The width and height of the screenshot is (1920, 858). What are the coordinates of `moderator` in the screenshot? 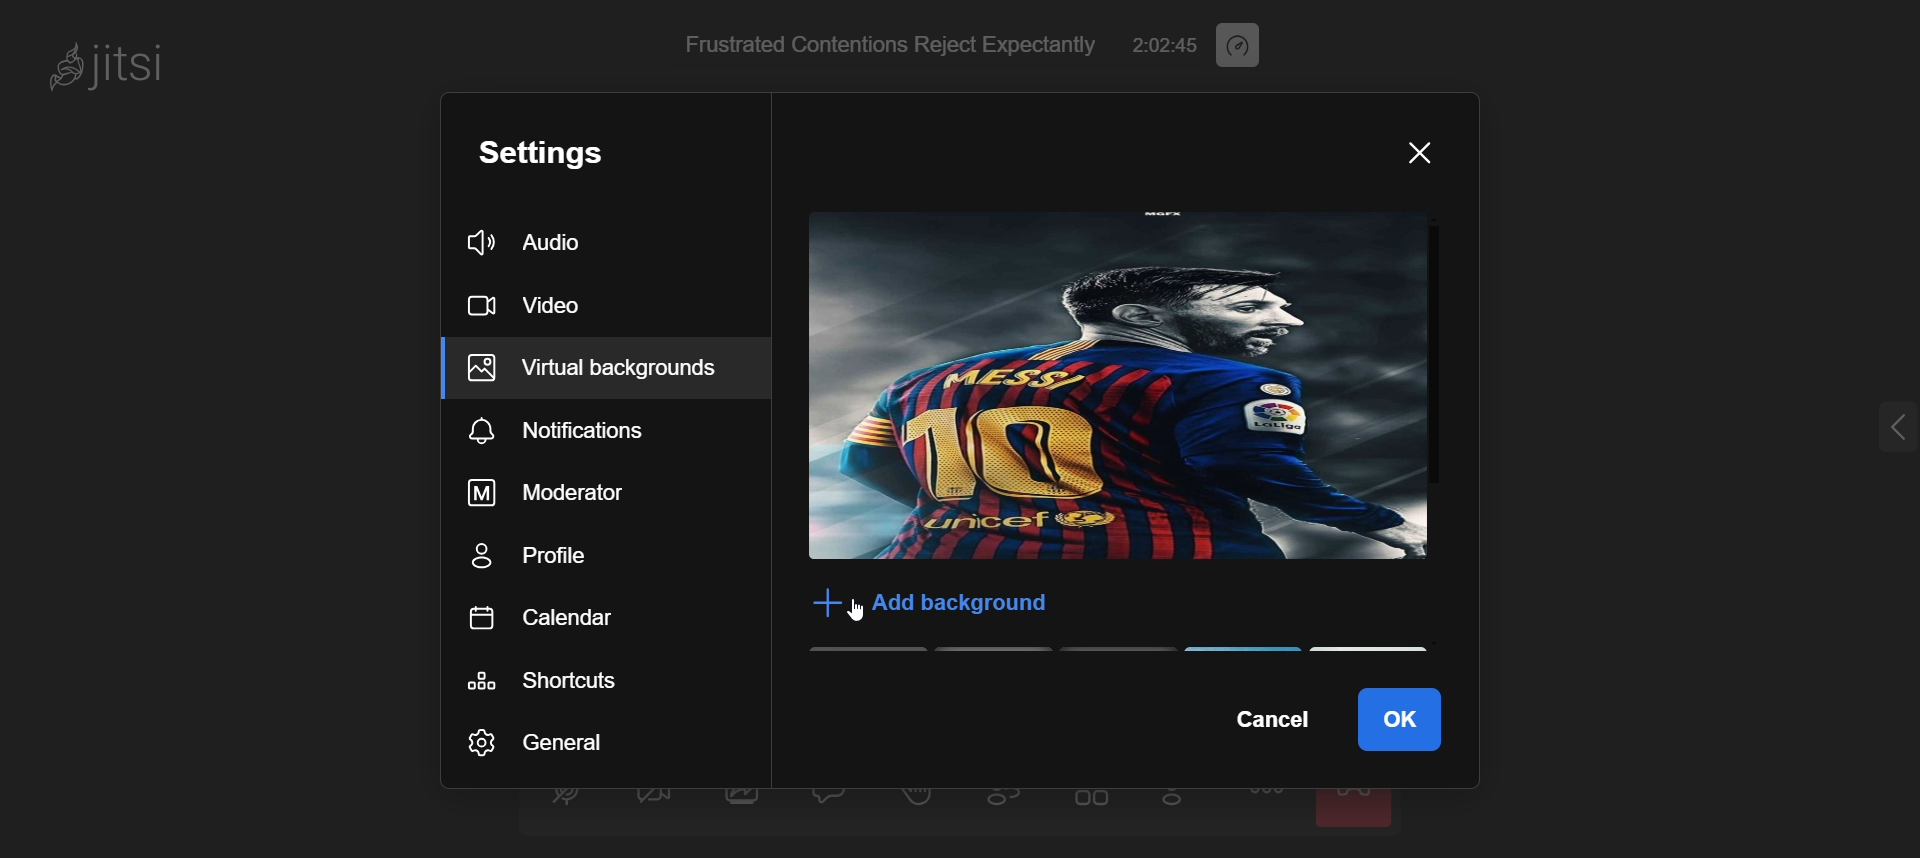 It's located at (583, 493).